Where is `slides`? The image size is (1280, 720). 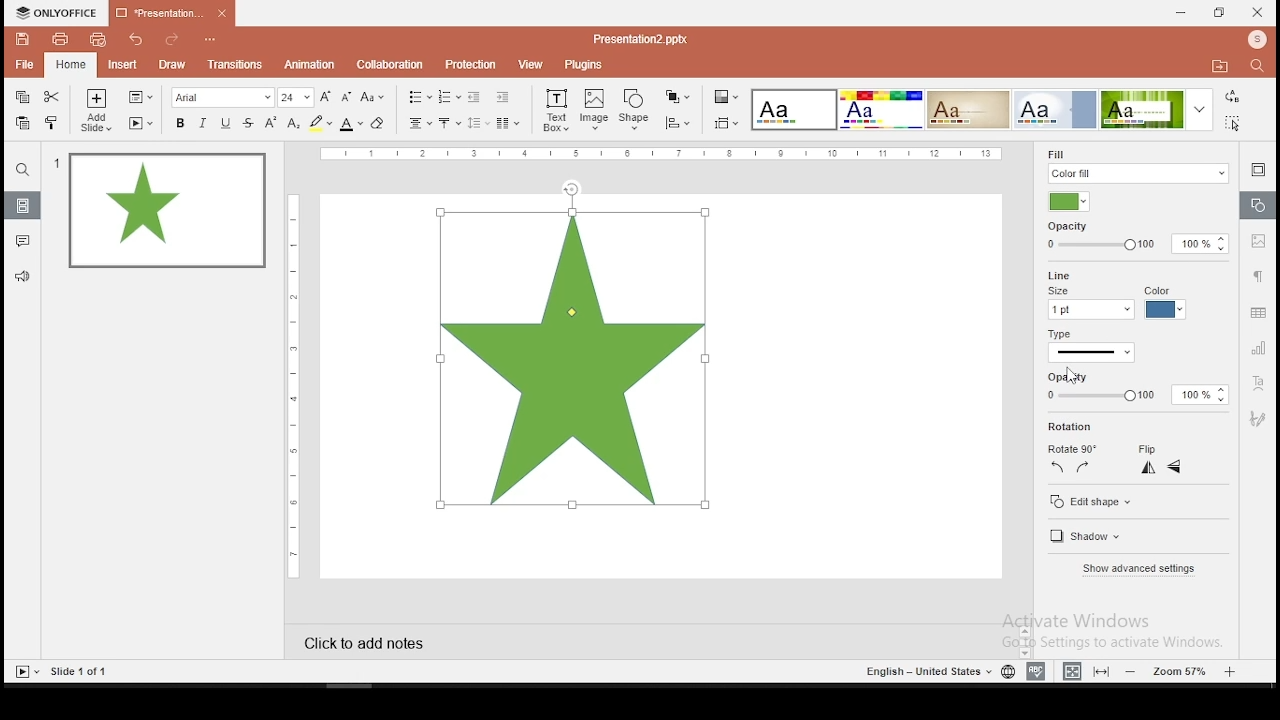
slides is located at coordinates (21, 205).